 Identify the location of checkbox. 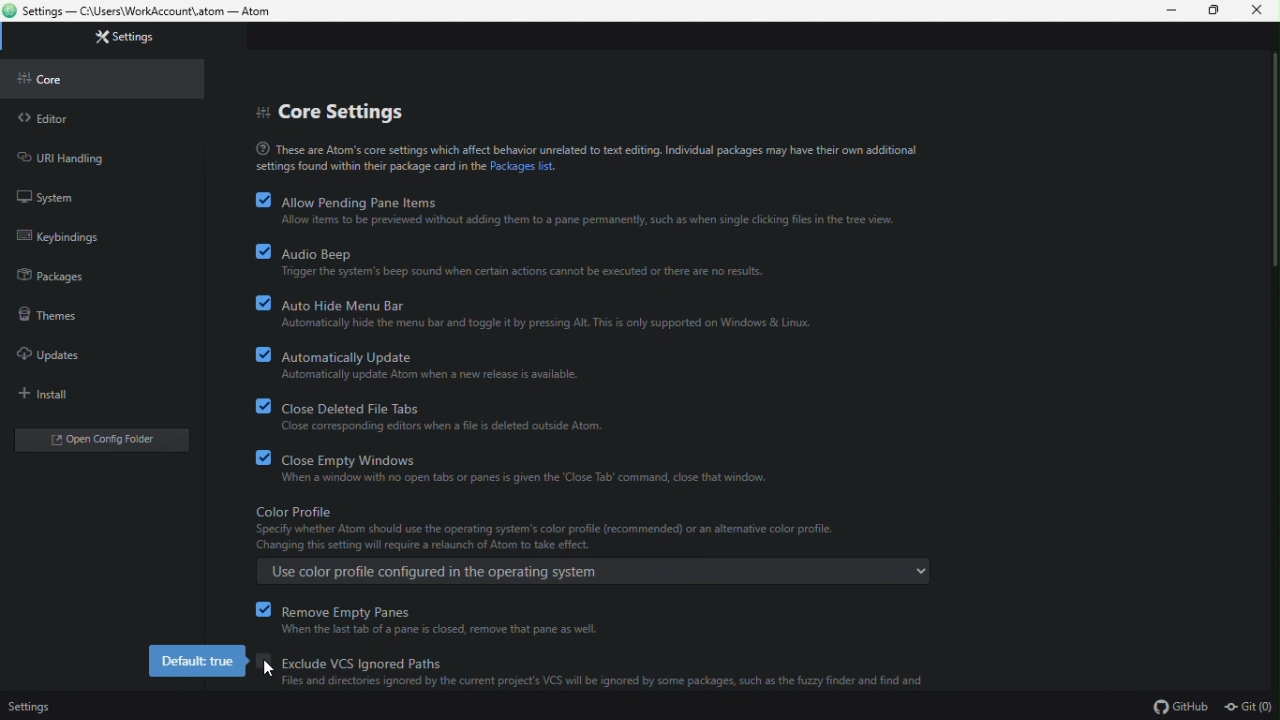
(265, 610).